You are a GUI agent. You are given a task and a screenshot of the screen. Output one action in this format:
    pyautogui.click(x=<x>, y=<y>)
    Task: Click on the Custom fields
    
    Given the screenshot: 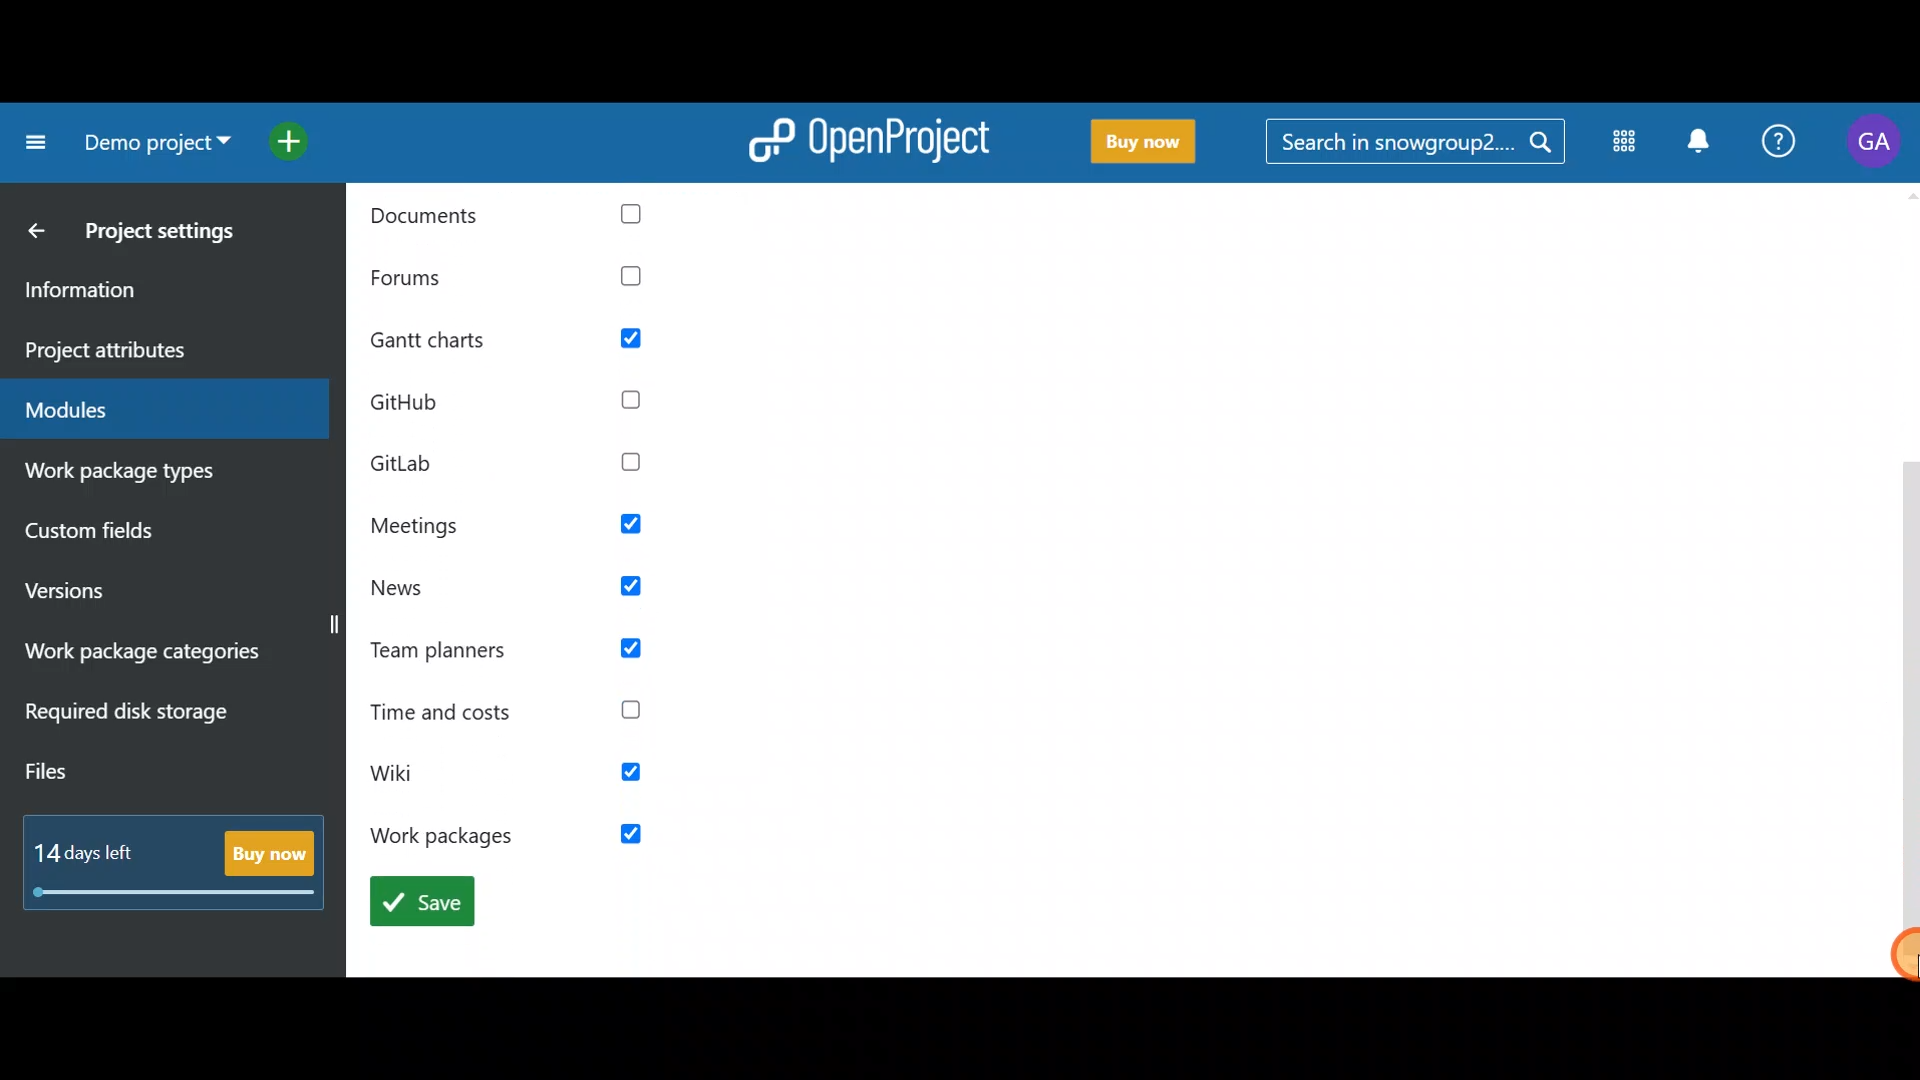 What is the action you would take?
    pyautogui.click(x=134, y=537)
    